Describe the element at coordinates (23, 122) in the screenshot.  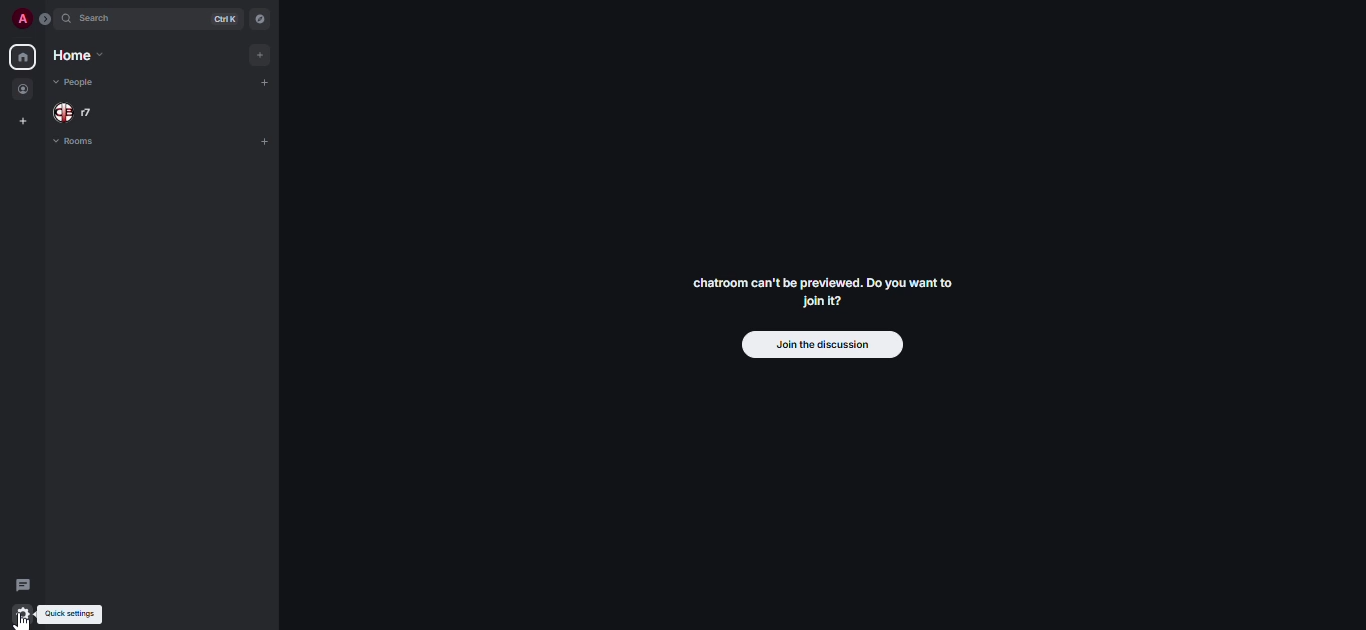
I see `create space` at that location.